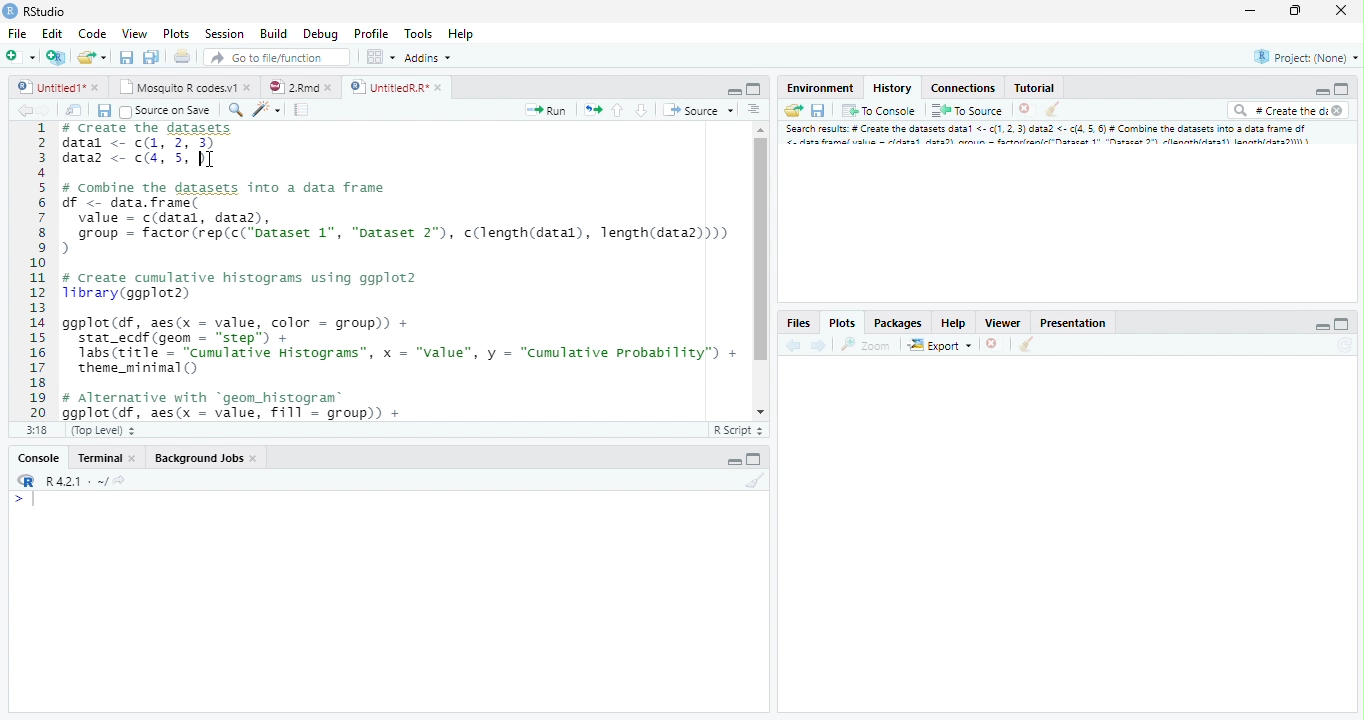 This screenshot has width=1364, height=720. I want to click on Next, so click(818, 347).